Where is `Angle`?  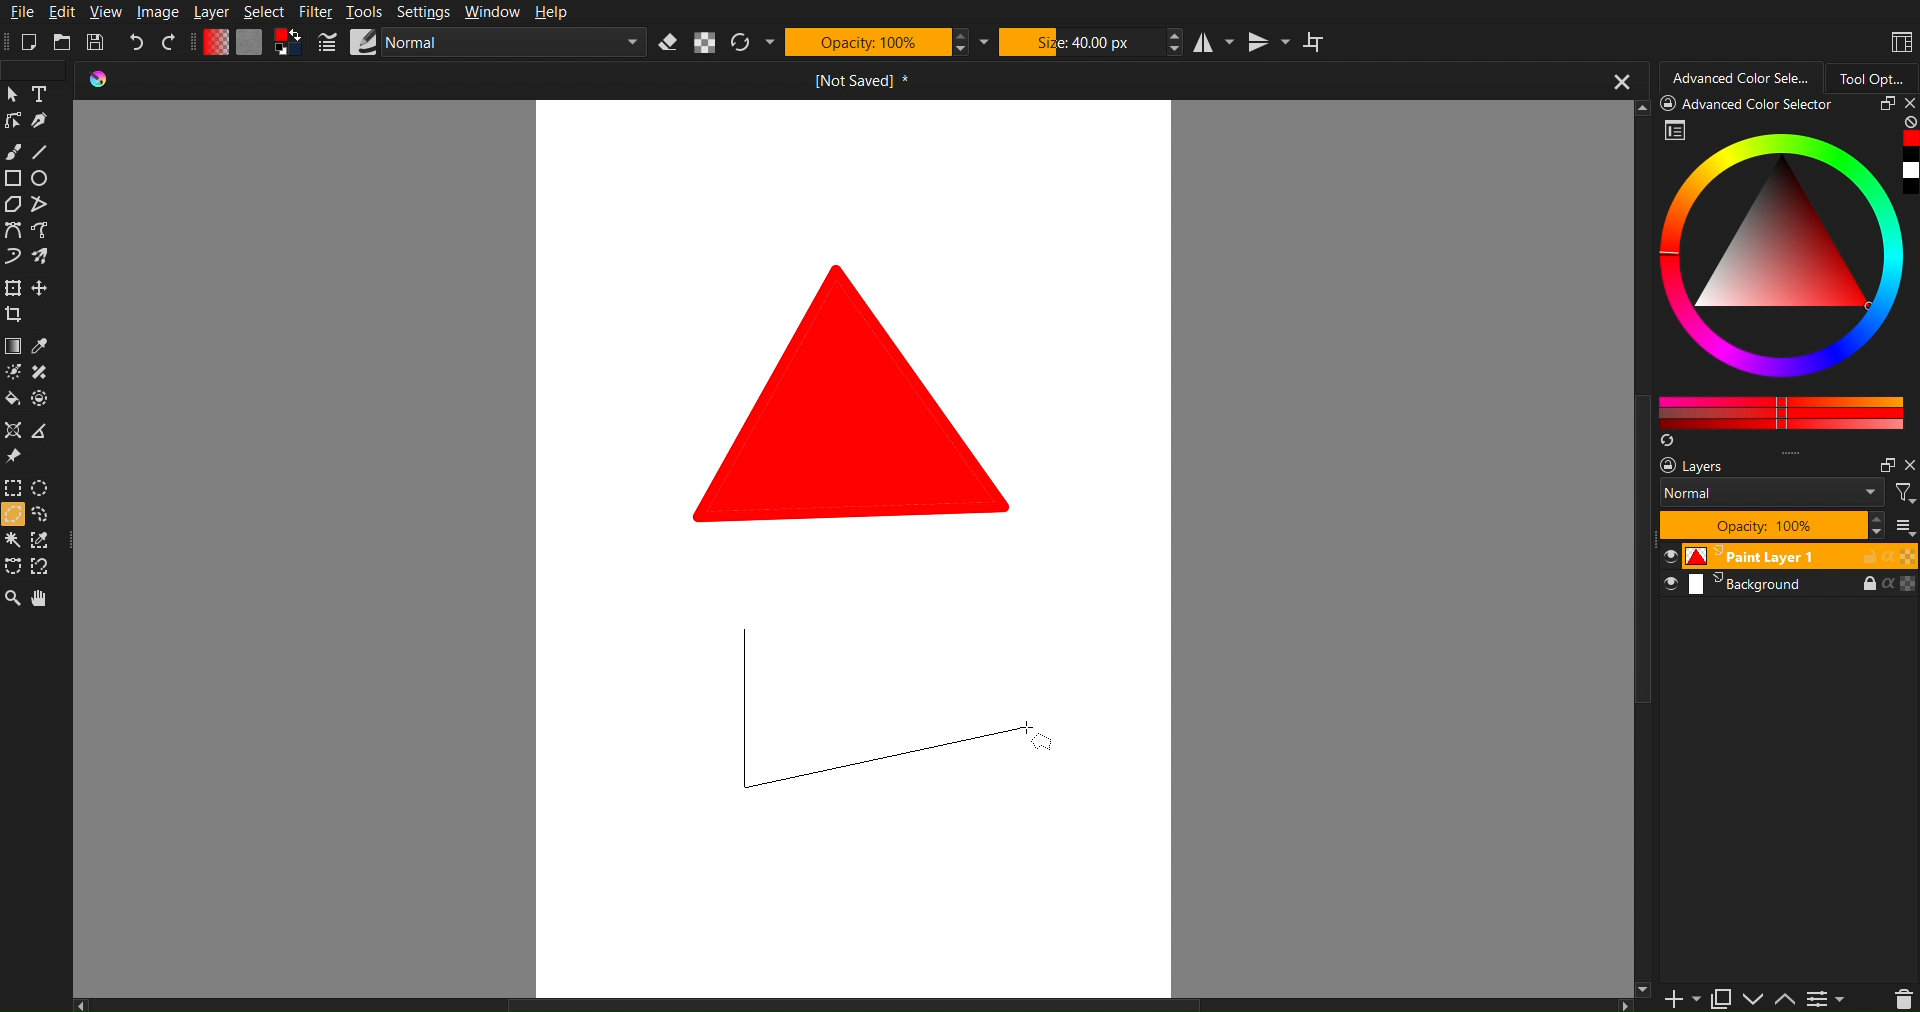 Angle is located at coordinates (40, 434).